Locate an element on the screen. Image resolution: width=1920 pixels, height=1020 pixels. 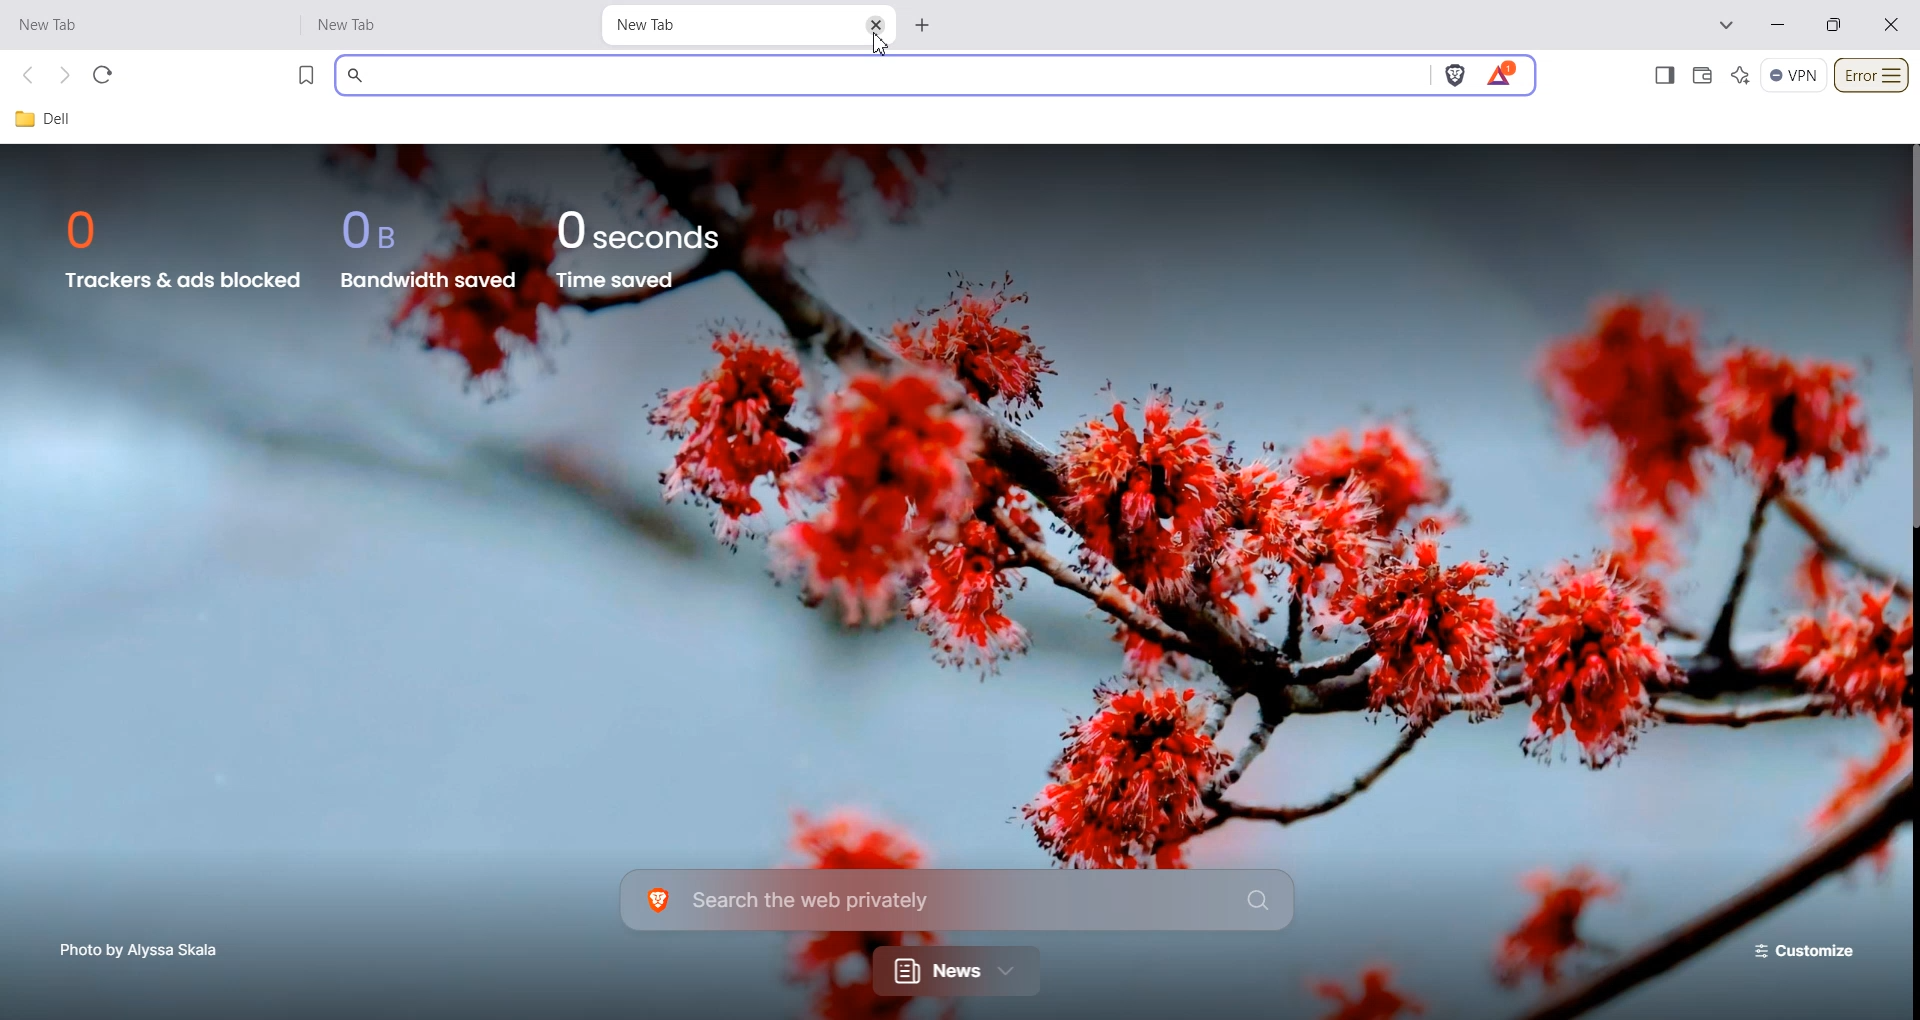
VPN is located at coordinates (1794, 76).